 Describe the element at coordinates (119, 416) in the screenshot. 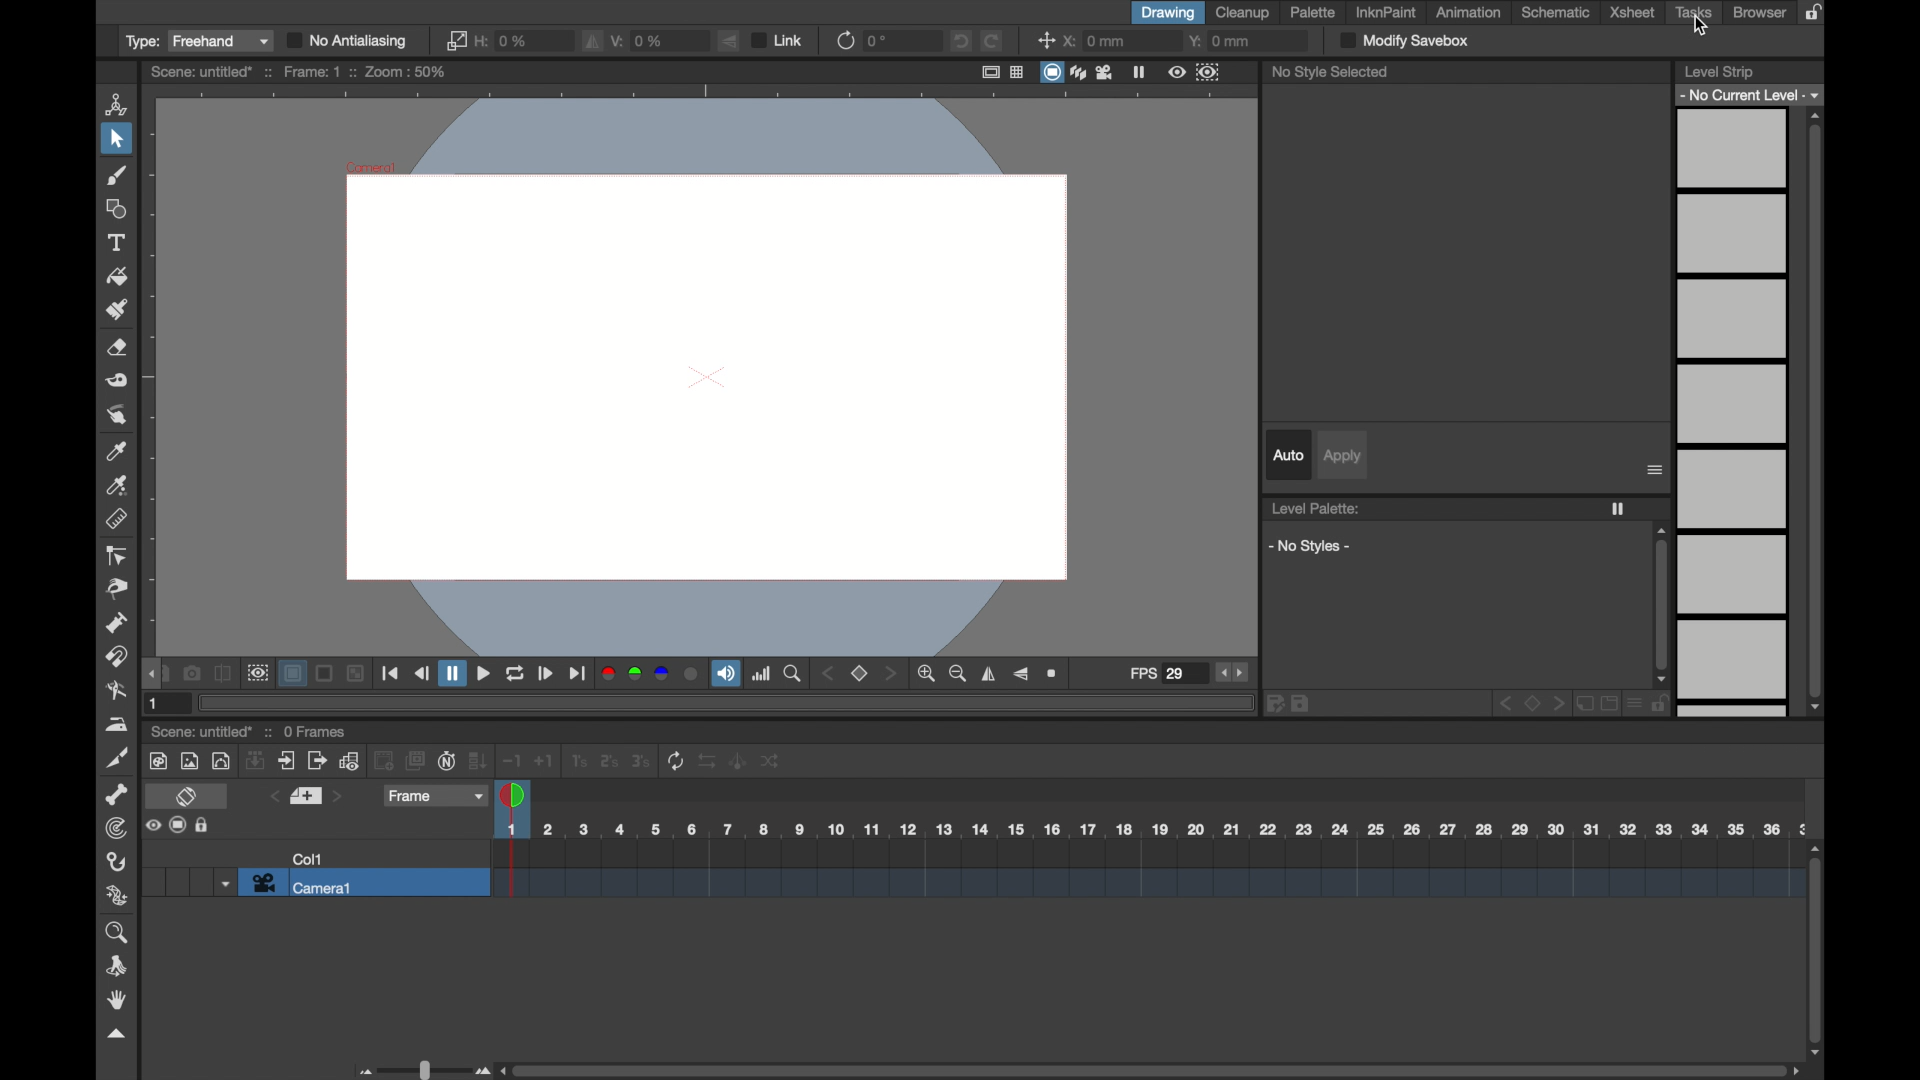

I see `finger tool` at that location.